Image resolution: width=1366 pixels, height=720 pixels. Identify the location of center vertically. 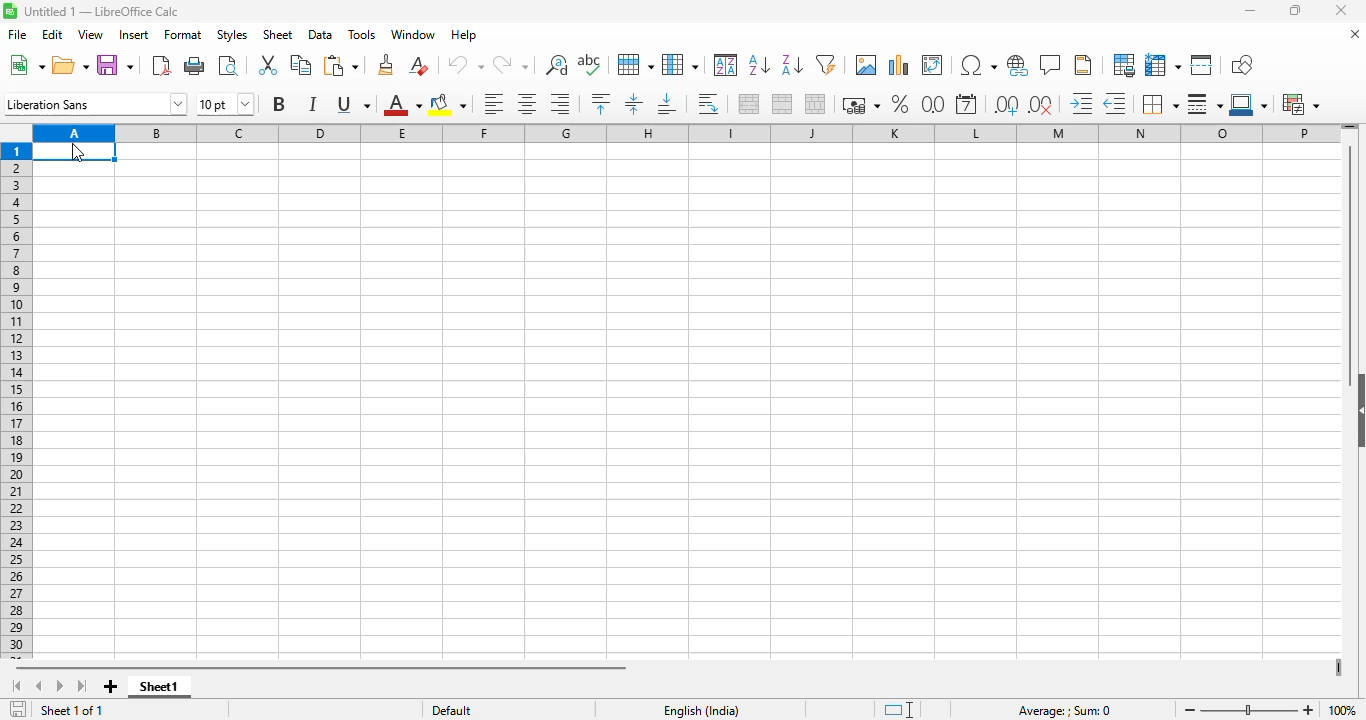
(633, 104).